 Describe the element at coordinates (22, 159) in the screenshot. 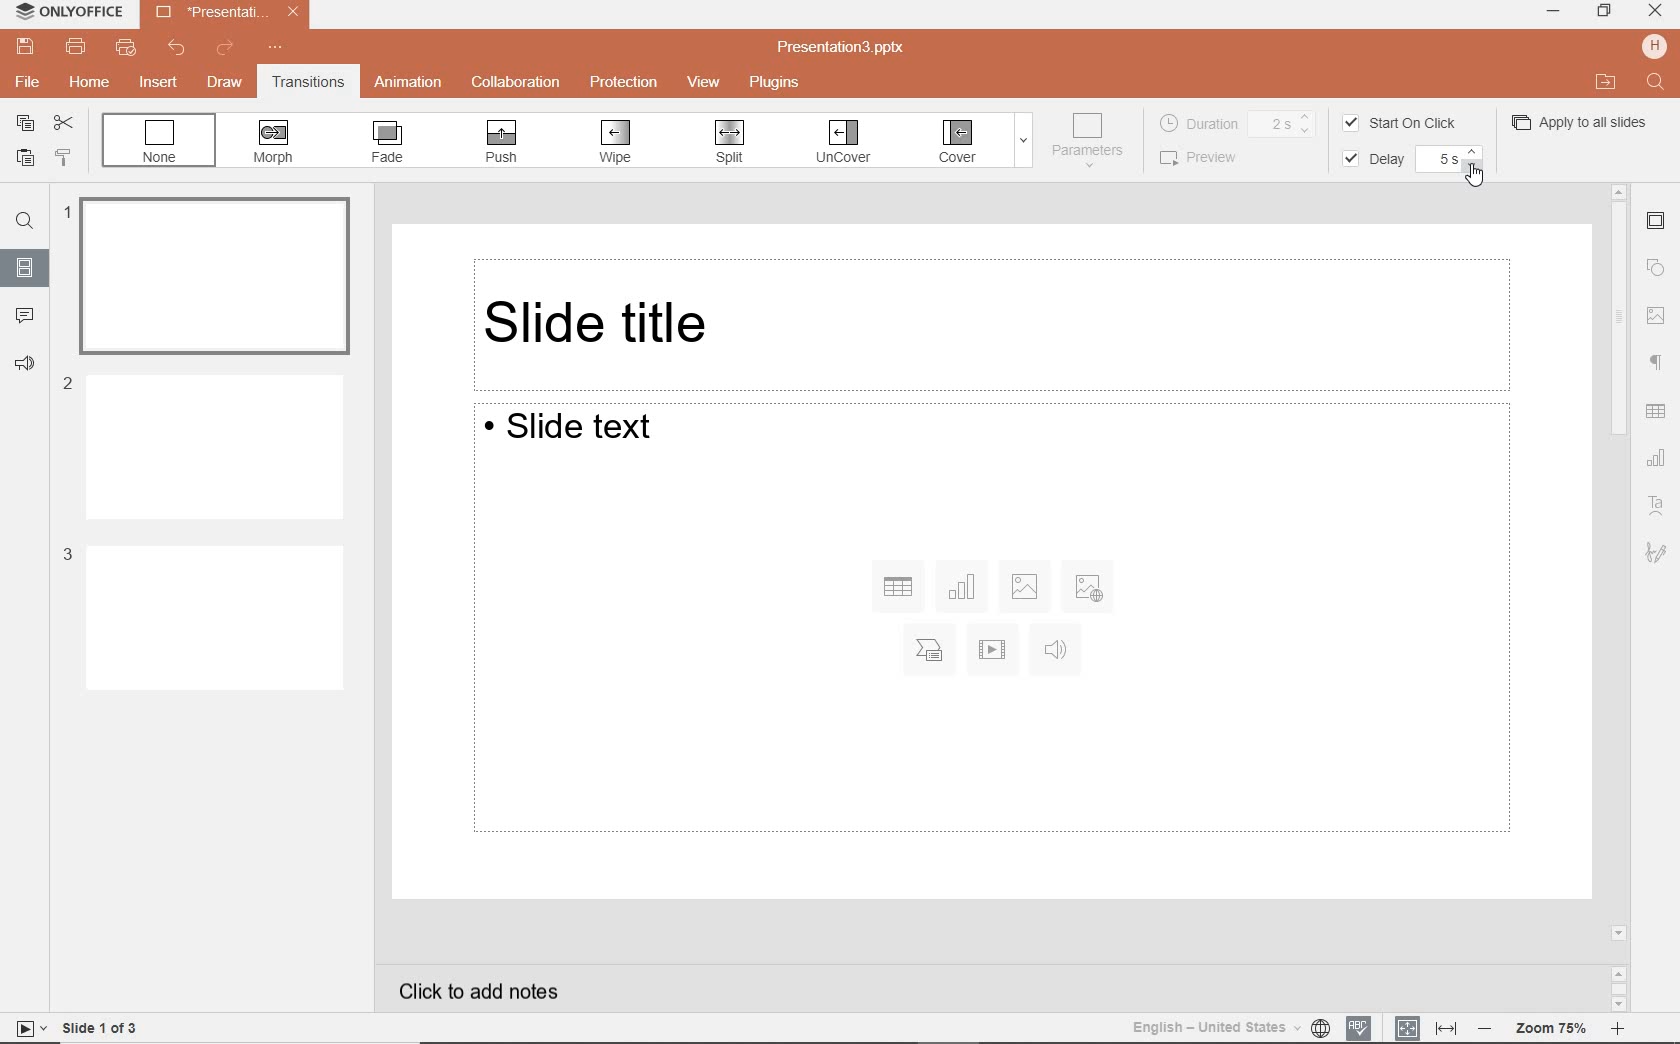

I see `paste` at that location.